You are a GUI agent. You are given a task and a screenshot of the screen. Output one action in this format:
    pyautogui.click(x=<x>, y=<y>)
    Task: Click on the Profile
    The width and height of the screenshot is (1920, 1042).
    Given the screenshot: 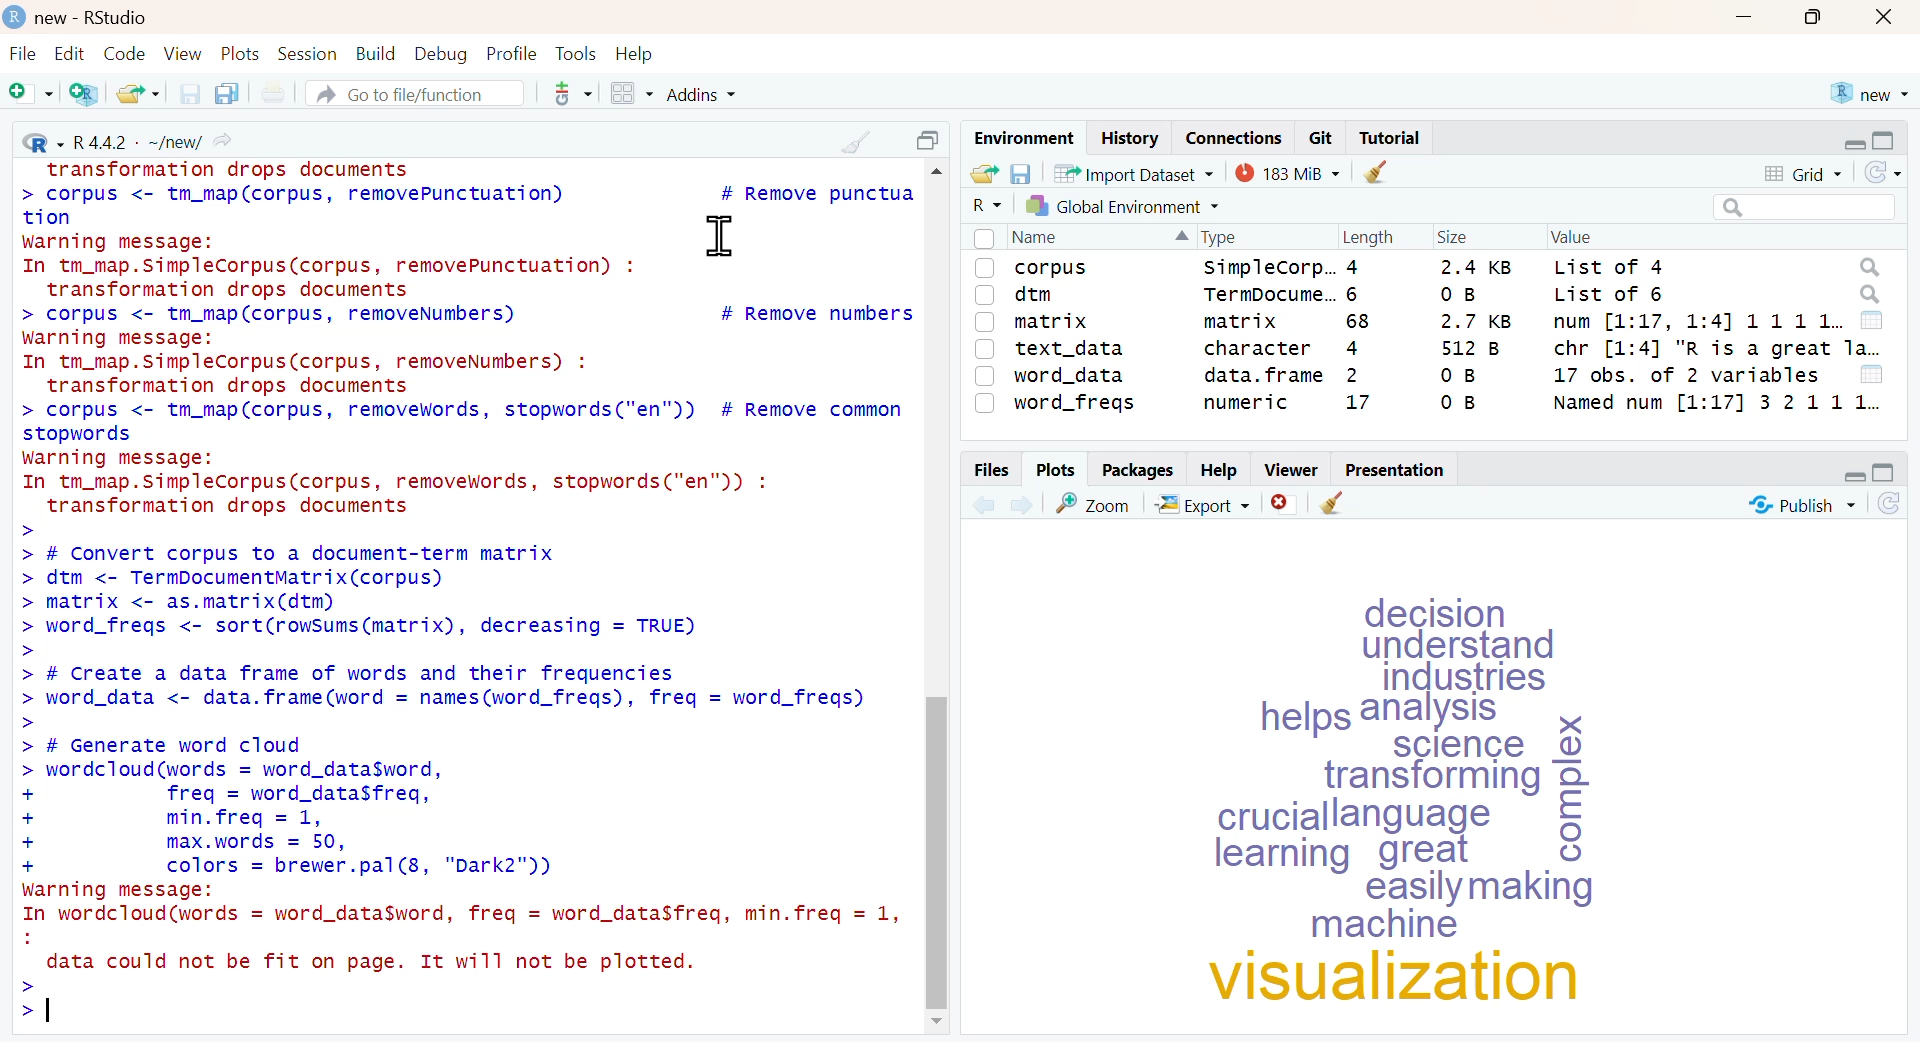 What is the action you would take?
    pyautogui.click(x=514, y=54)
    